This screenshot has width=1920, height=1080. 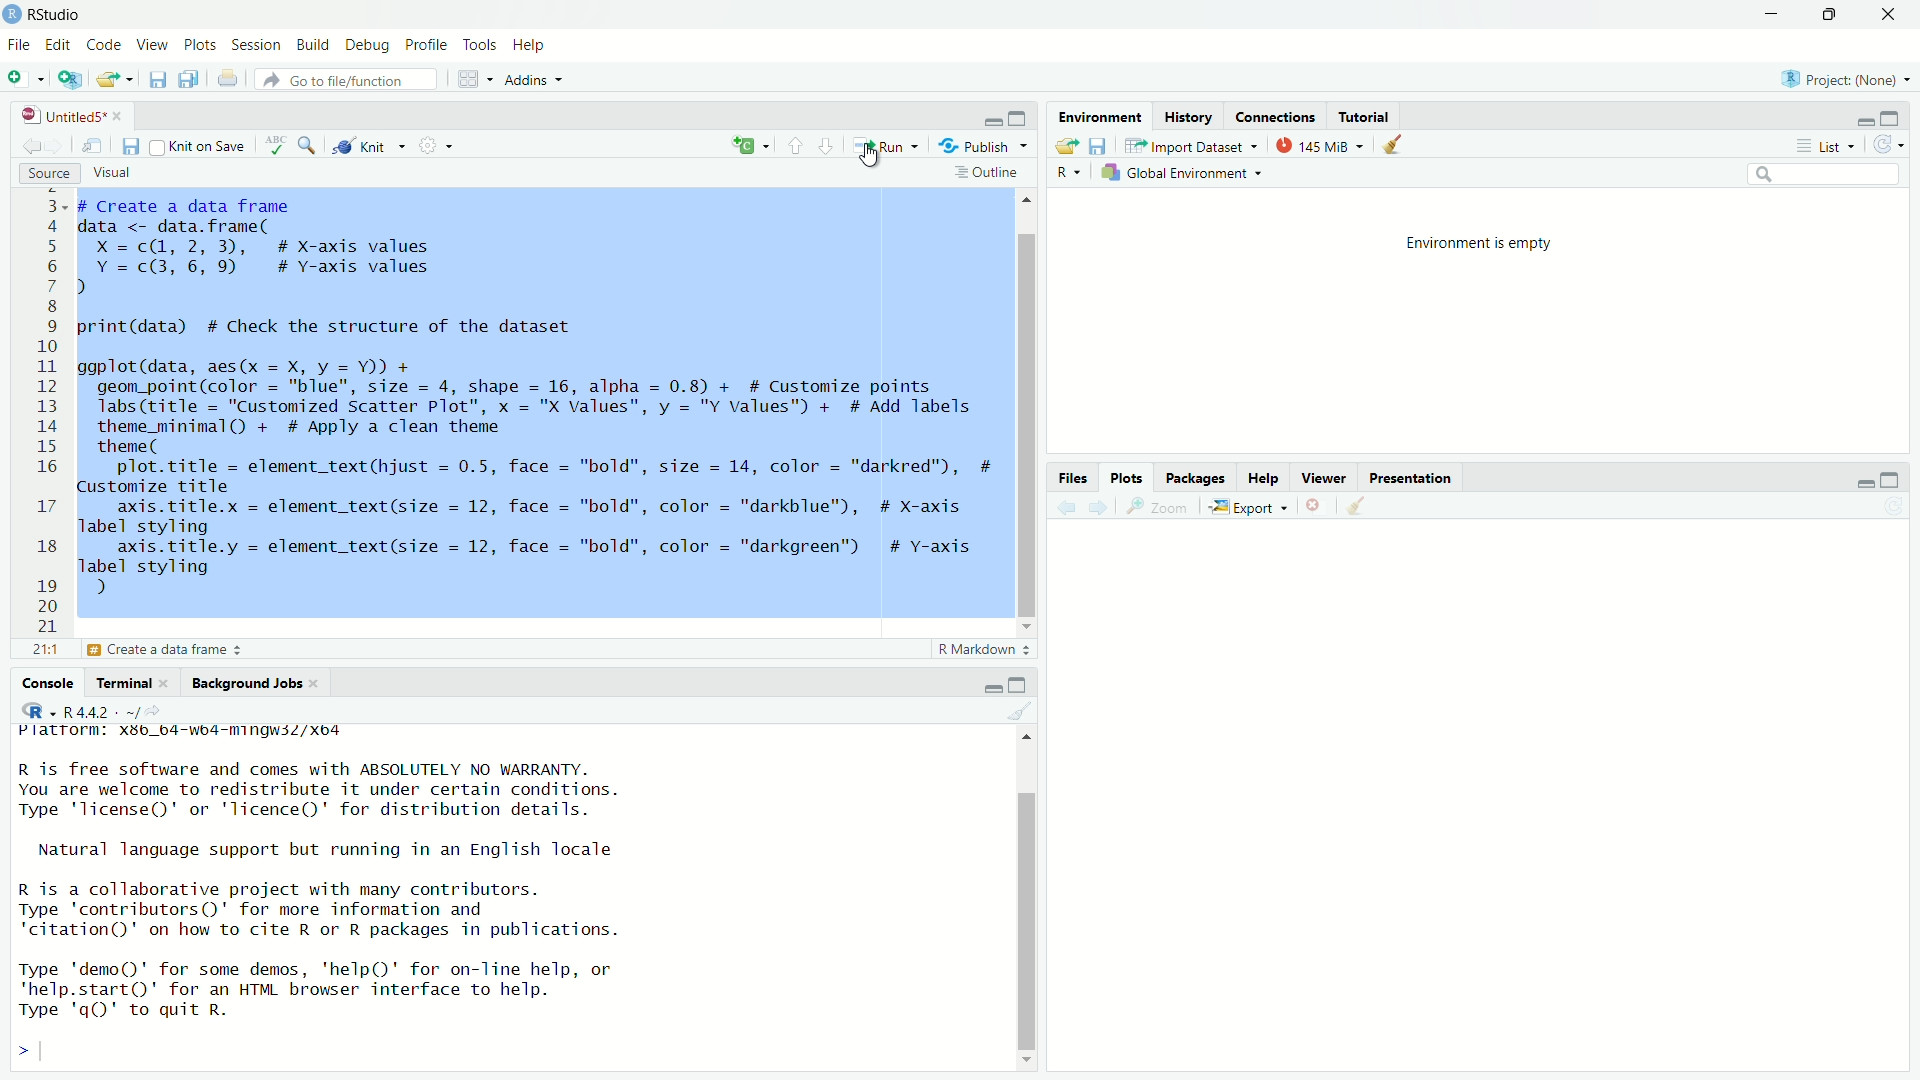 What do you see at coordinates (88, 708) in the screenshot?
I see `R 4.4.2 ` at bounding box center [88, 708].